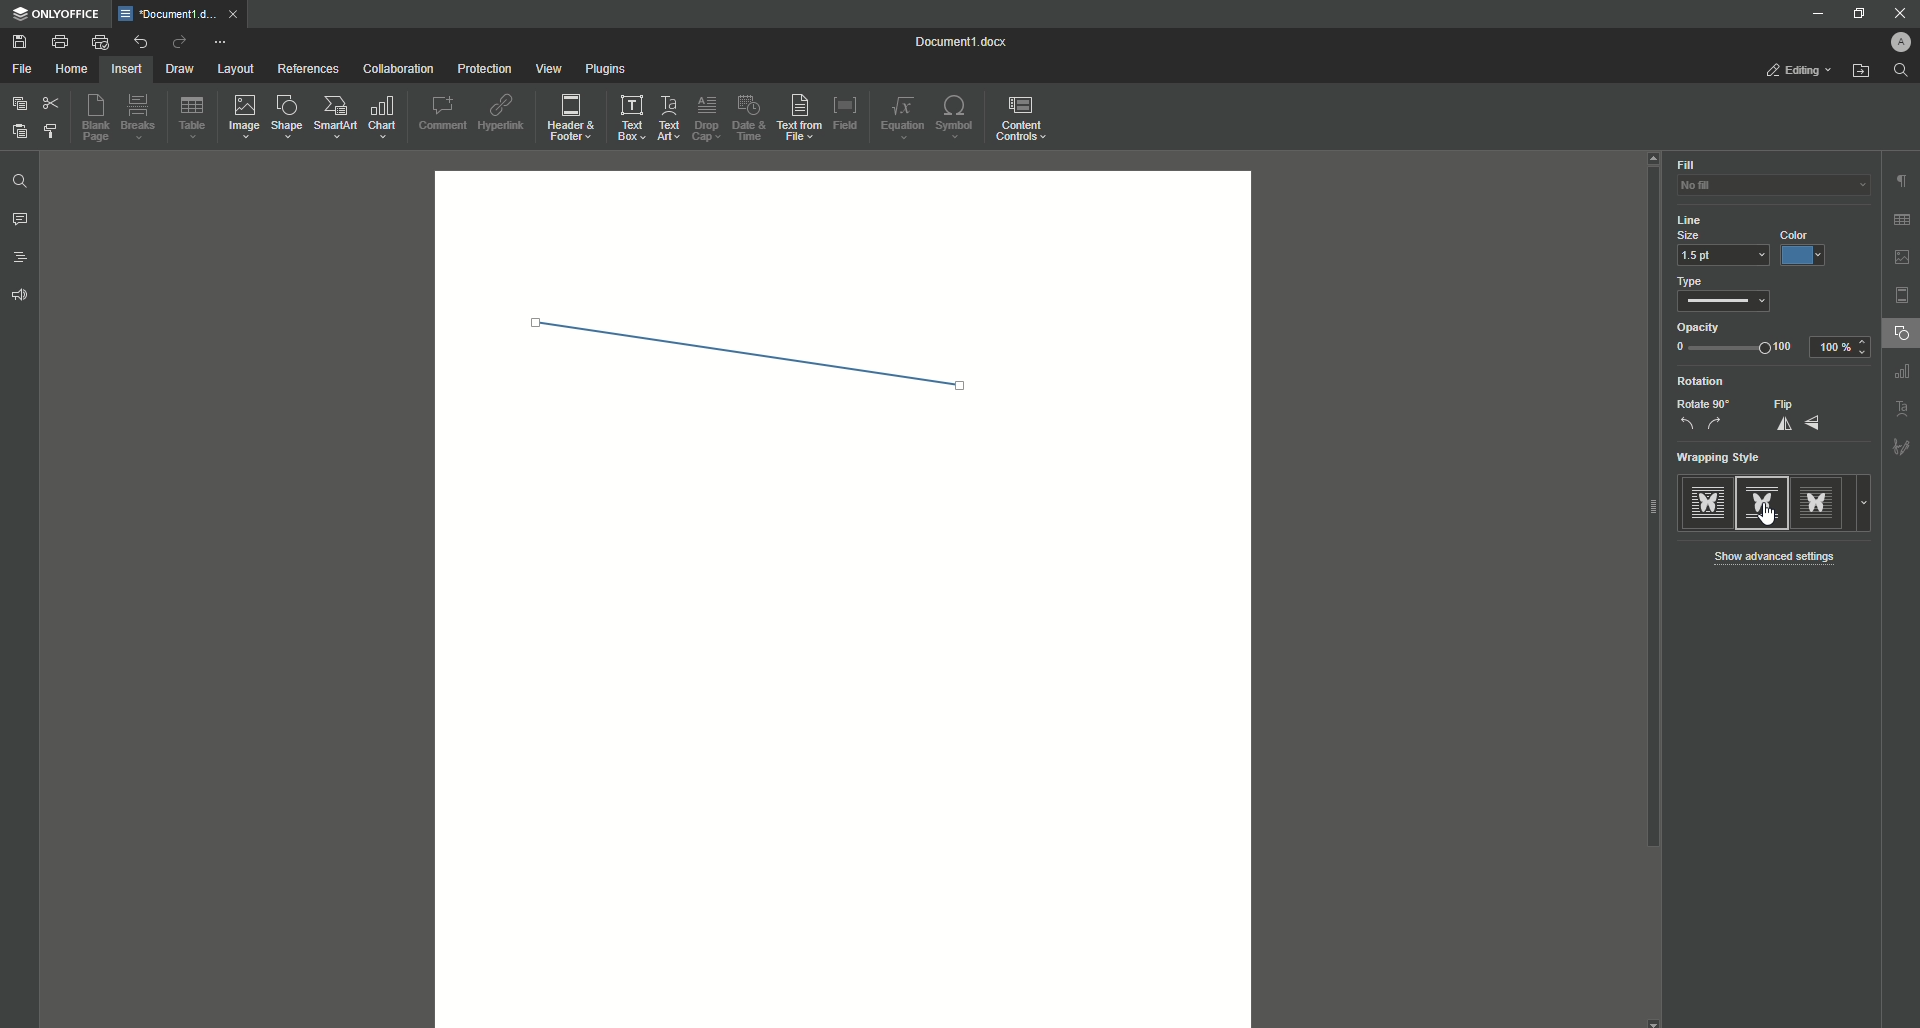  I want to click on Draw, so click(179, 70).